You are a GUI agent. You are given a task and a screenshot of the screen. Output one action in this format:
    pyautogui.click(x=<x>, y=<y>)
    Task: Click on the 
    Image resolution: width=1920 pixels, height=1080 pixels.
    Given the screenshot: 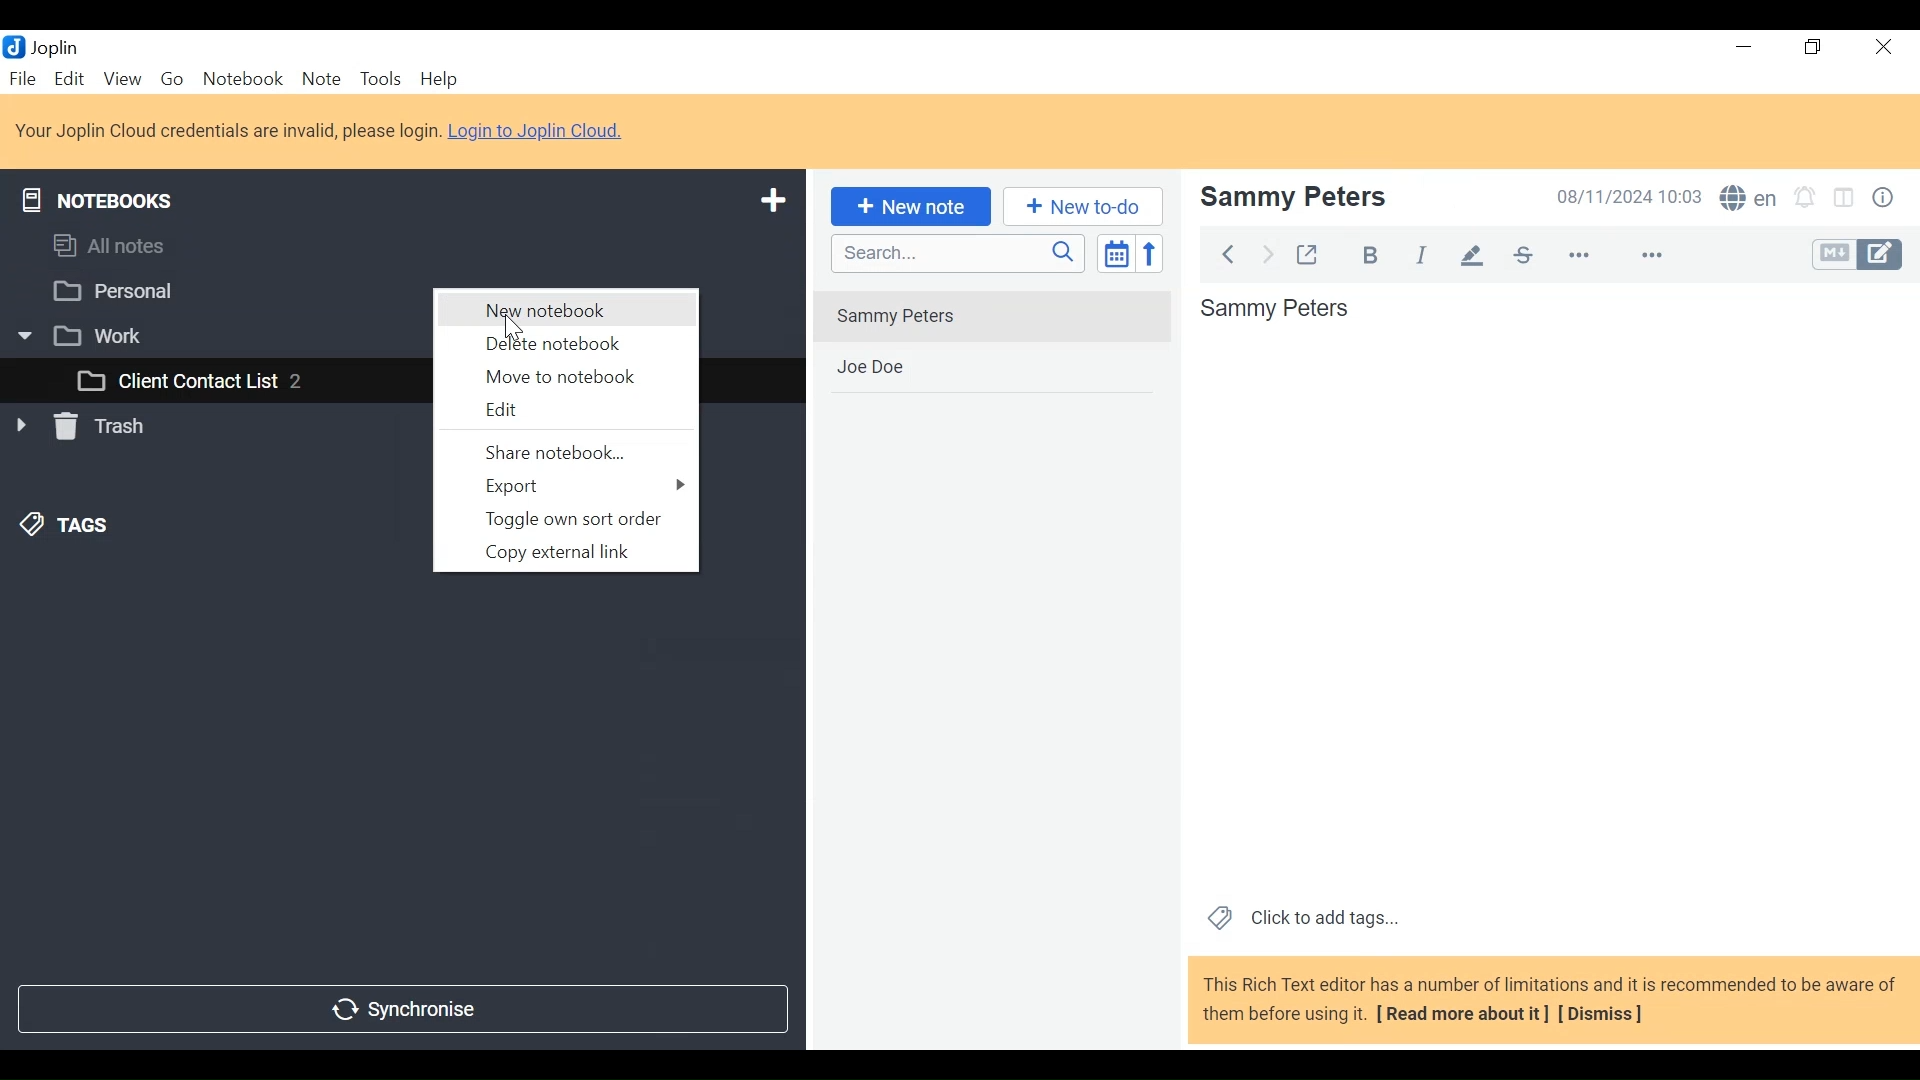 What is the action you would take?
    pyautogui.click(x=71, y=79)
    